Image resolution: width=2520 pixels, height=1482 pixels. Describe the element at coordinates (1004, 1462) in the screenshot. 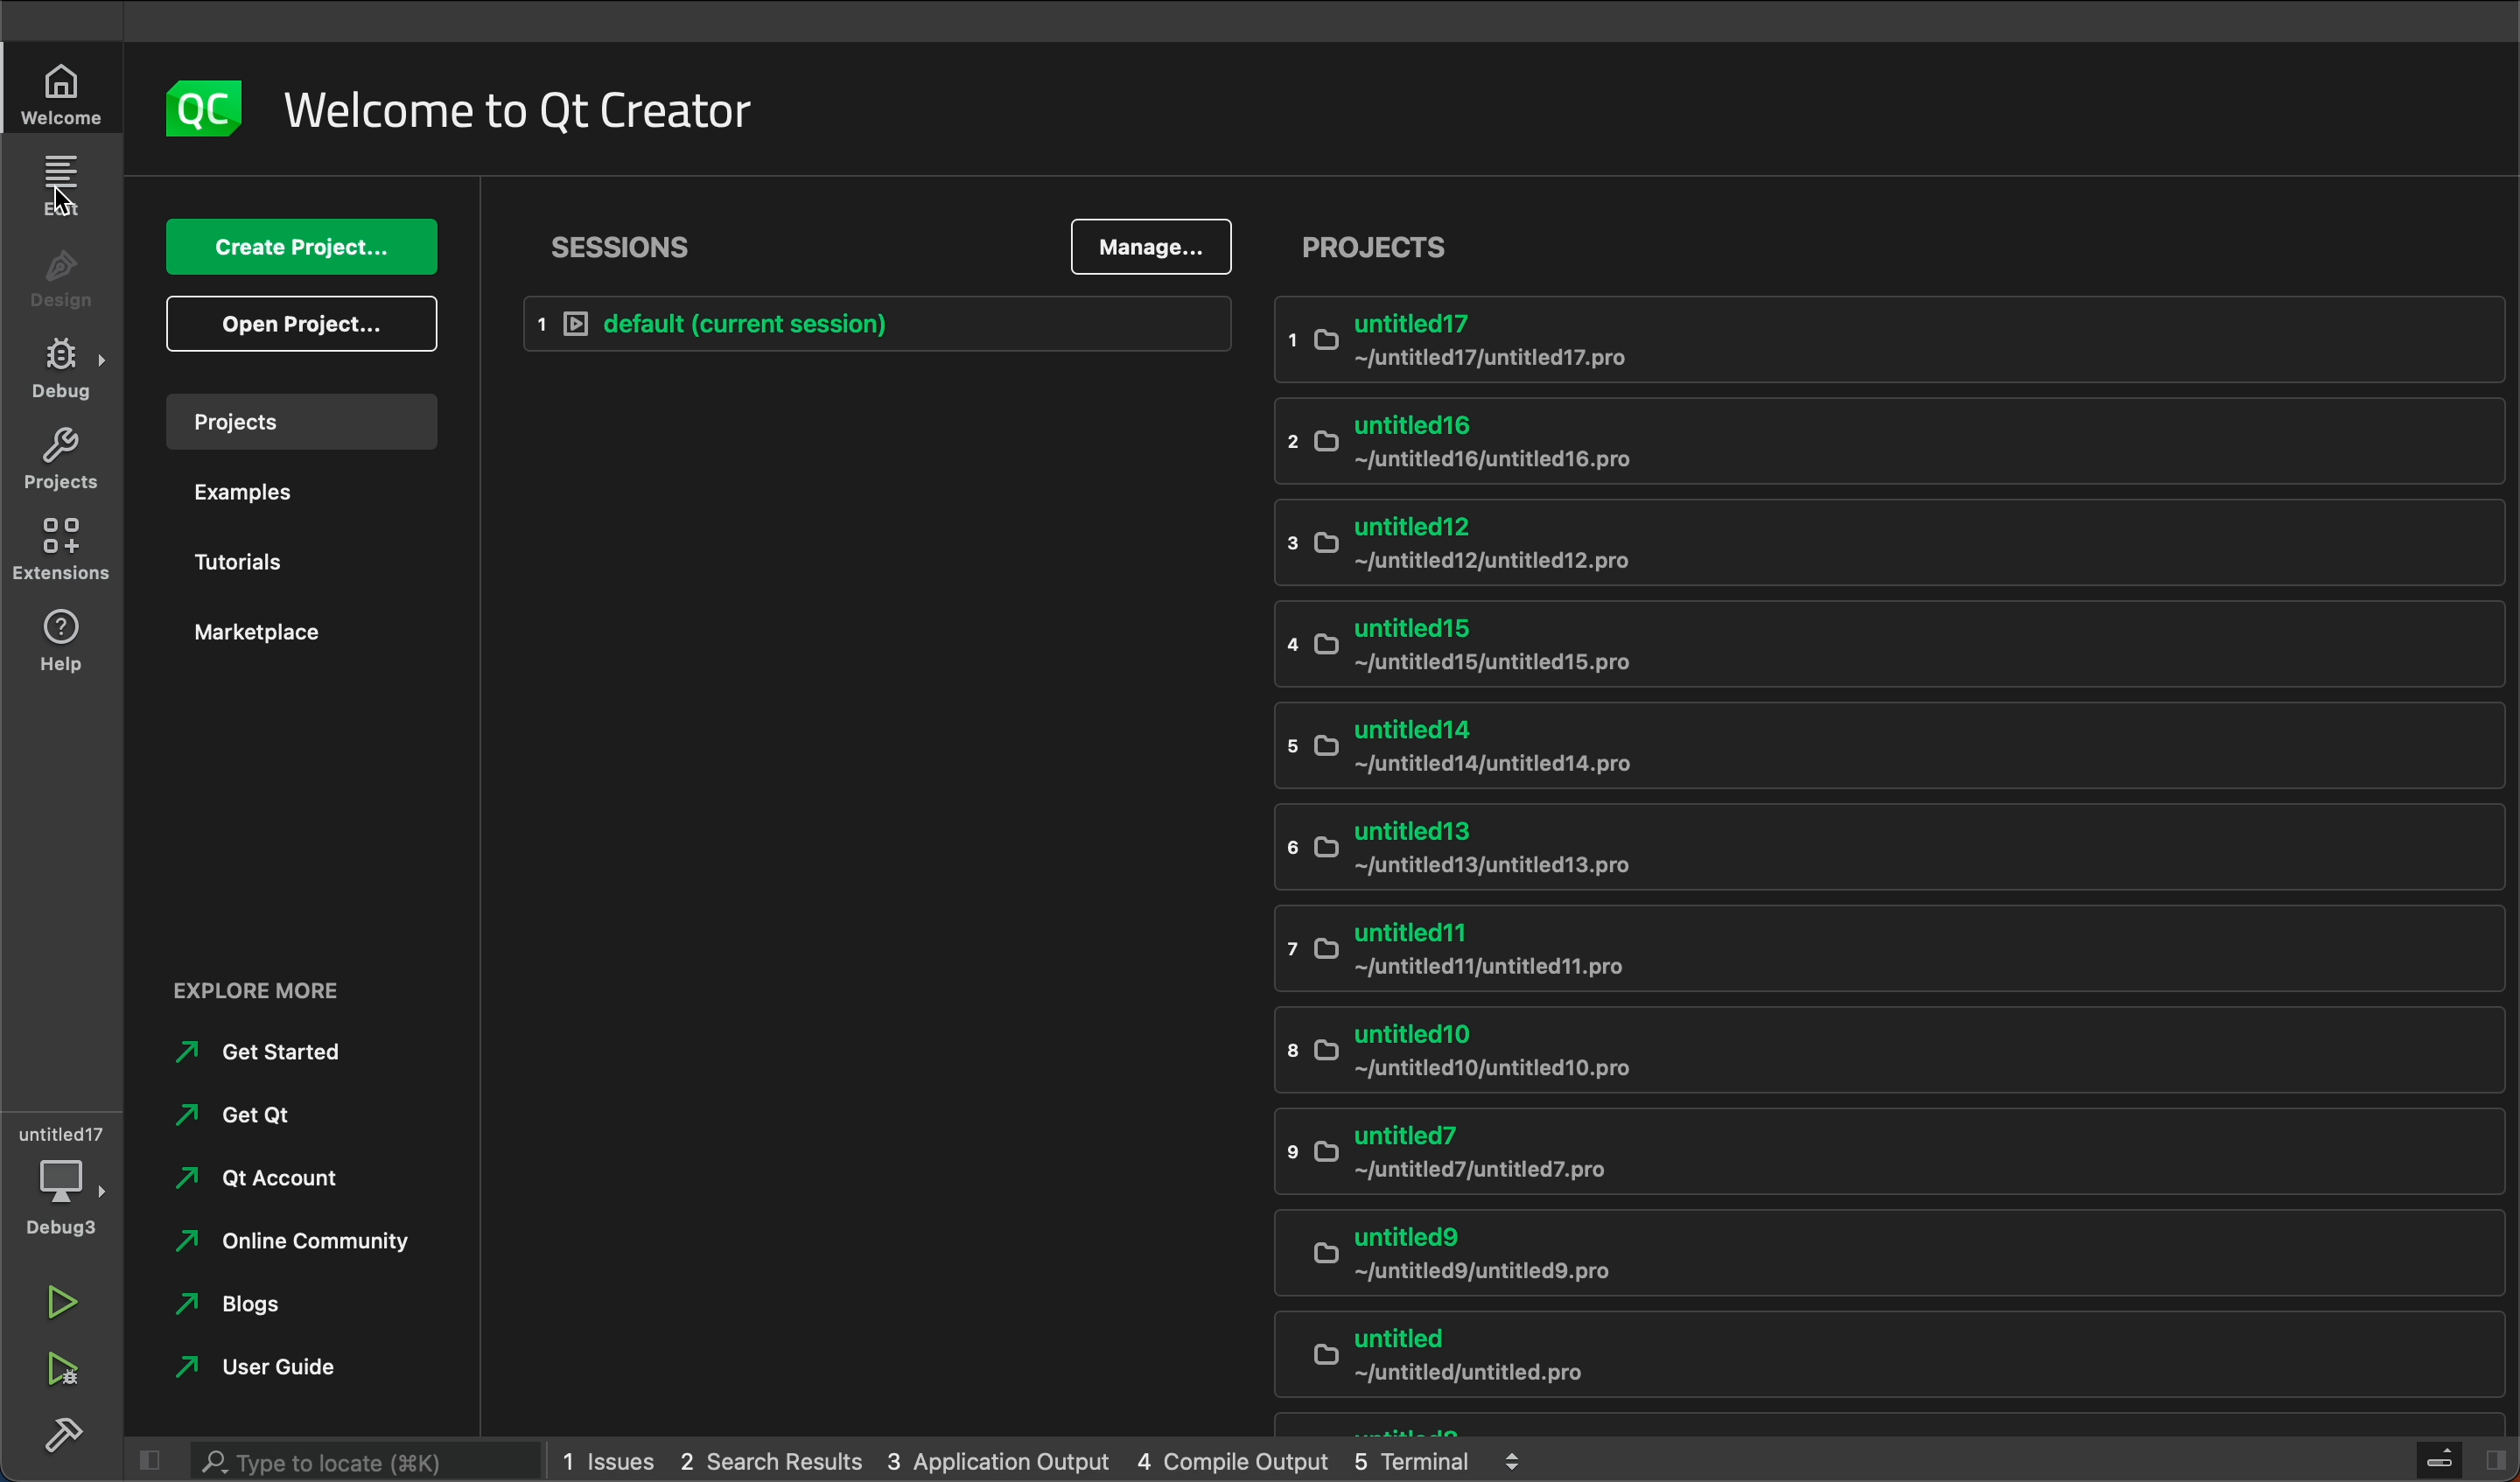

I see `3 application output` at that location.